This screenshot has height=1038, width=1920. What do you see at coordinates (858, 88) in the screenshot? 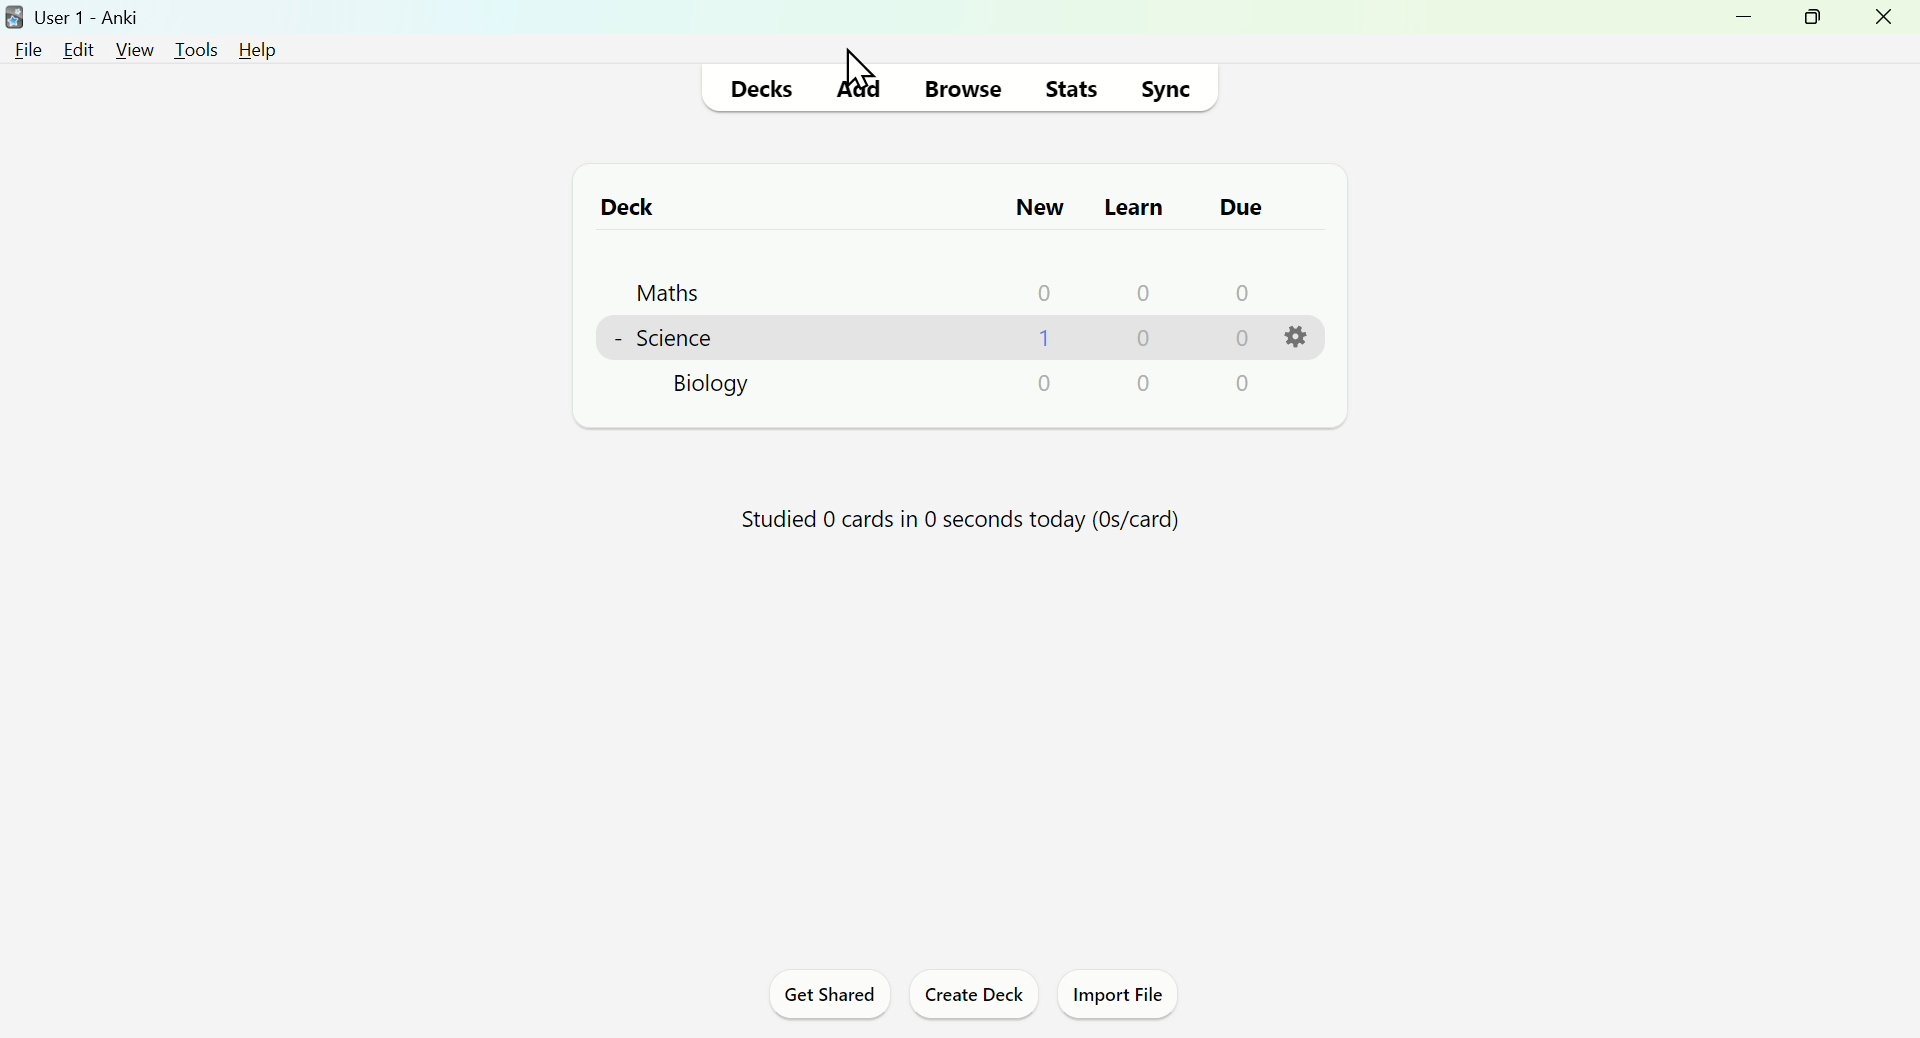
I see `Add` at bounding box center [858, 88].